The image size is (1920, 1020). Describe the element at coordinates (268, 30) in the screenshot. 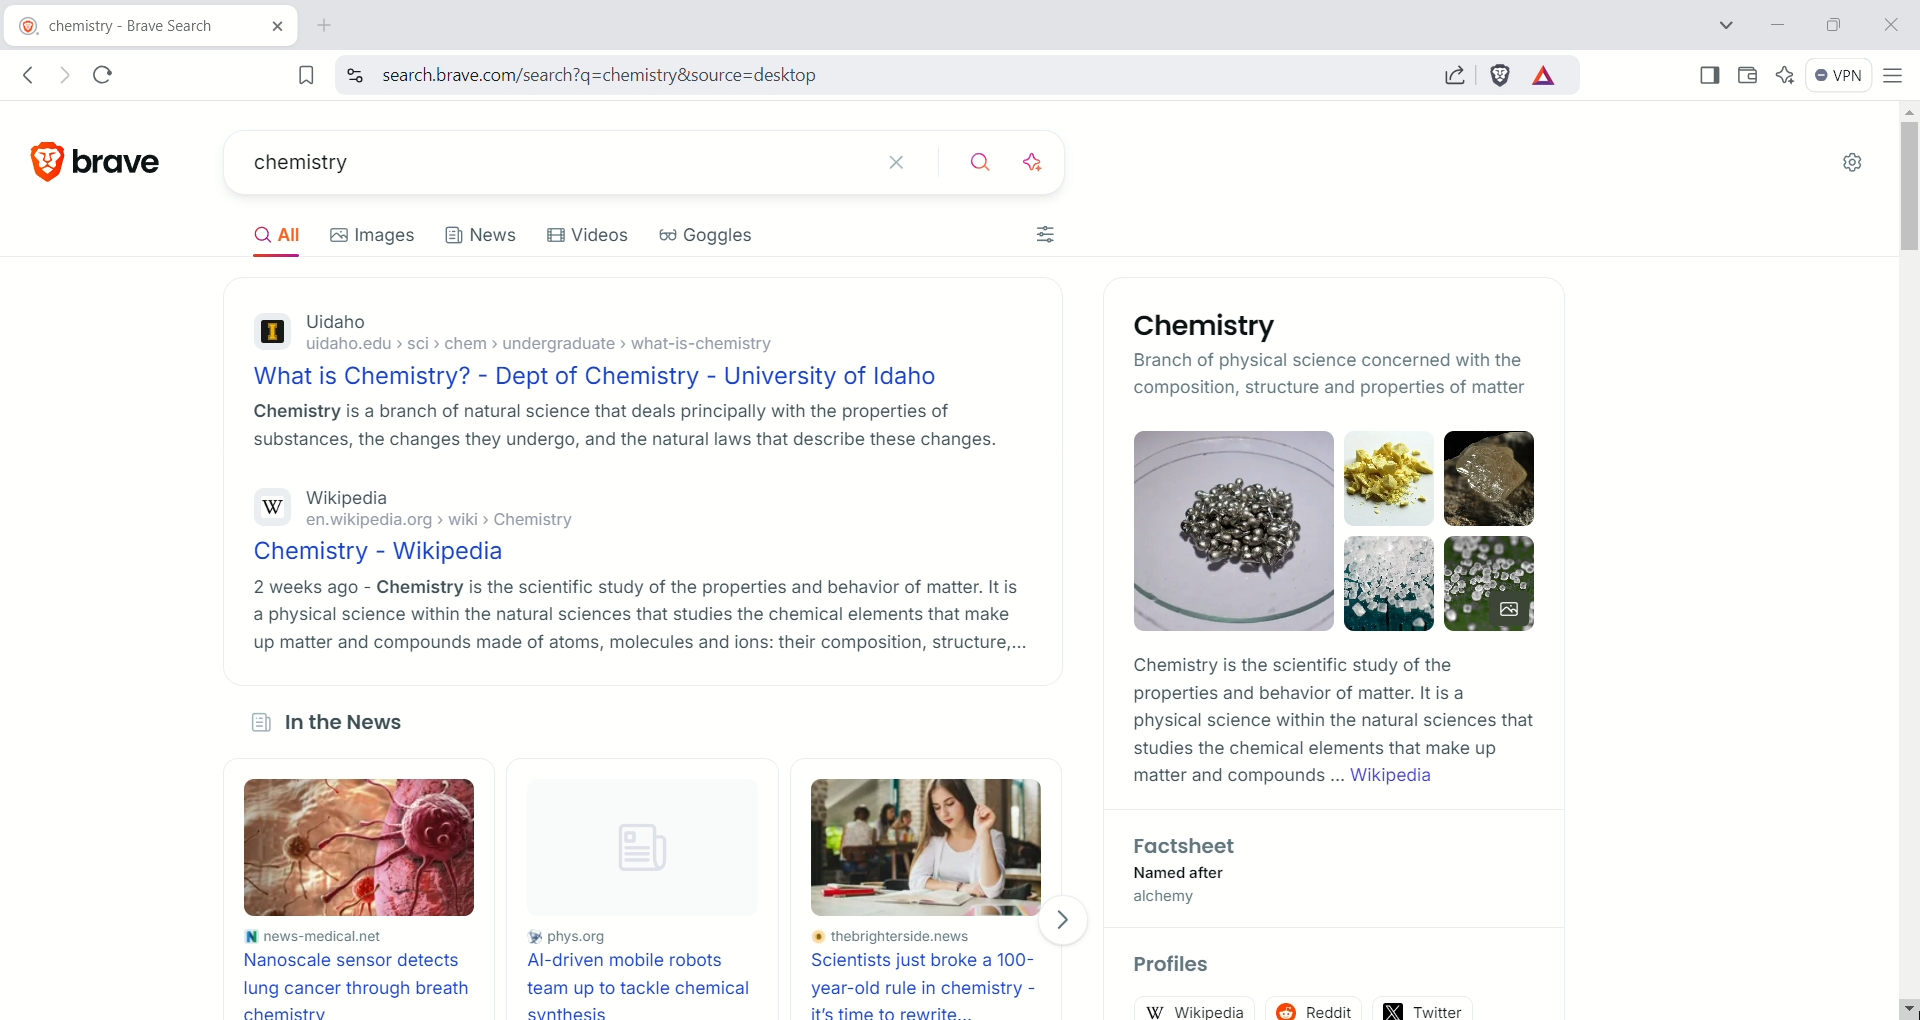

I see `close` at that location.